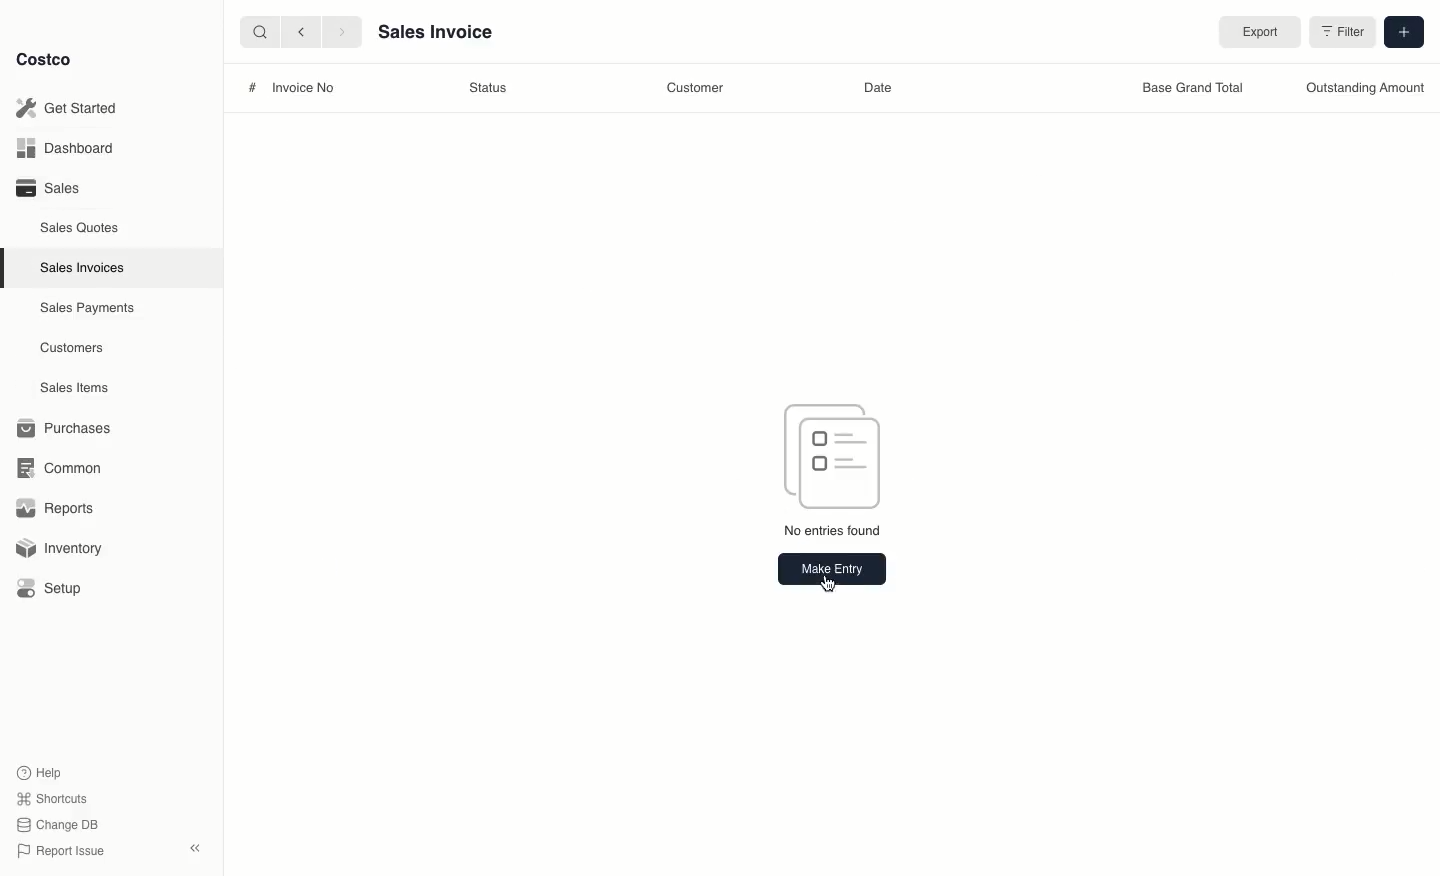 The height and width of the screenshot is (876, 1440). I want to click on Search, so click(257, 31).